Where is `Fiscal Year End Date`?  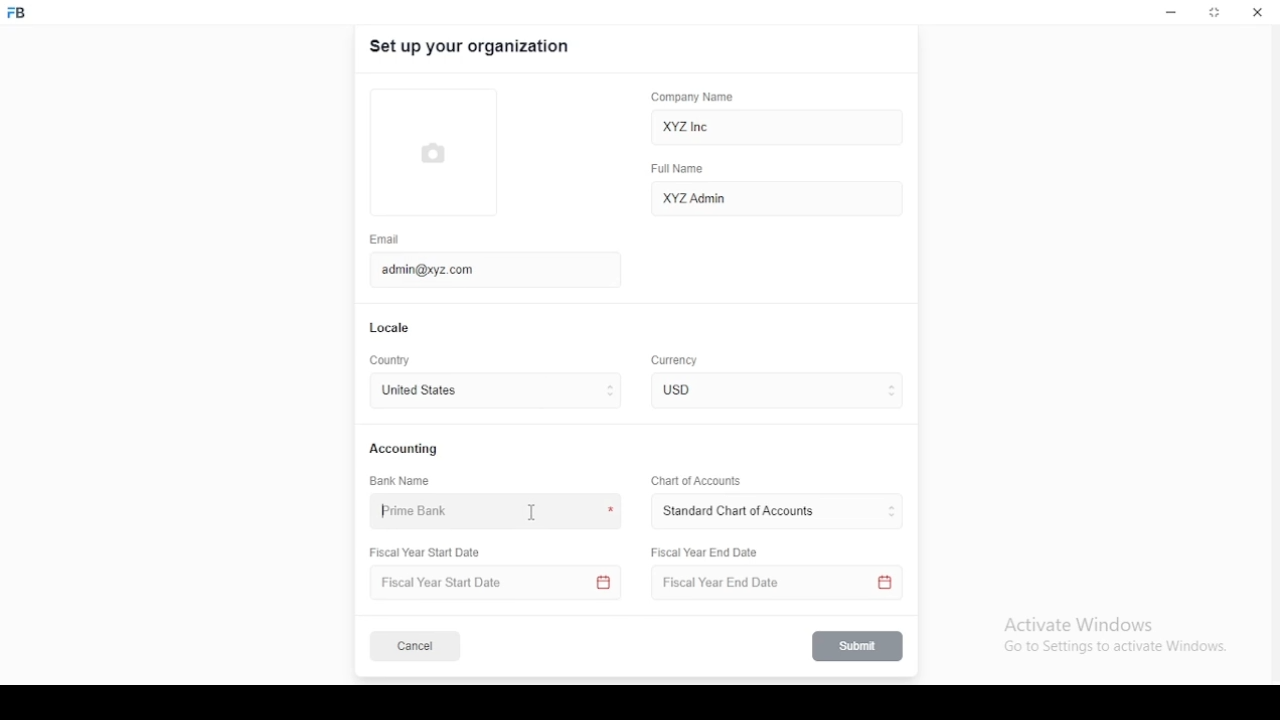
Fiscal Year End Date is located at coordinates (771, 583).